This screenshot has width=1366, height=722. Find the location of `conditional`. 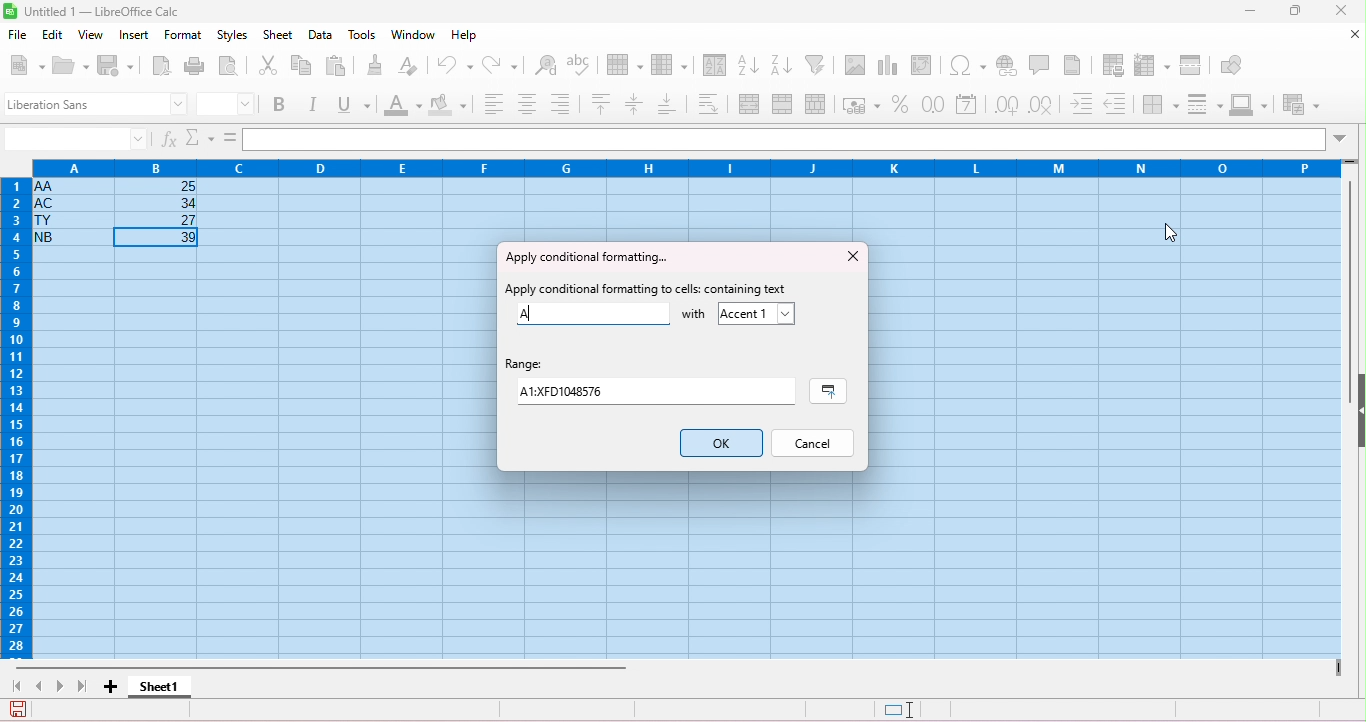

conditional is located at coordinates (1299, 106).